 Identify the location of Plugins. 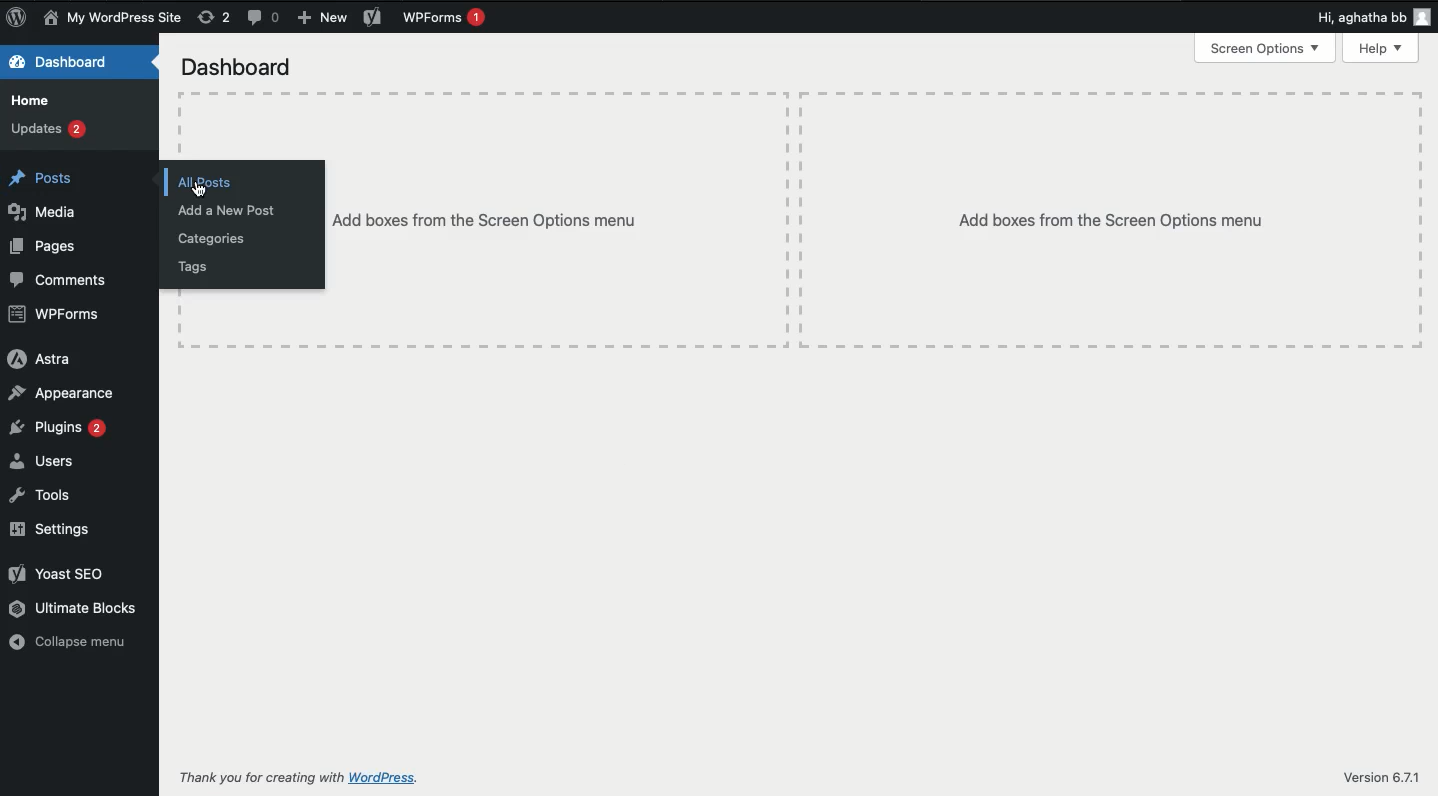
(56, 428).